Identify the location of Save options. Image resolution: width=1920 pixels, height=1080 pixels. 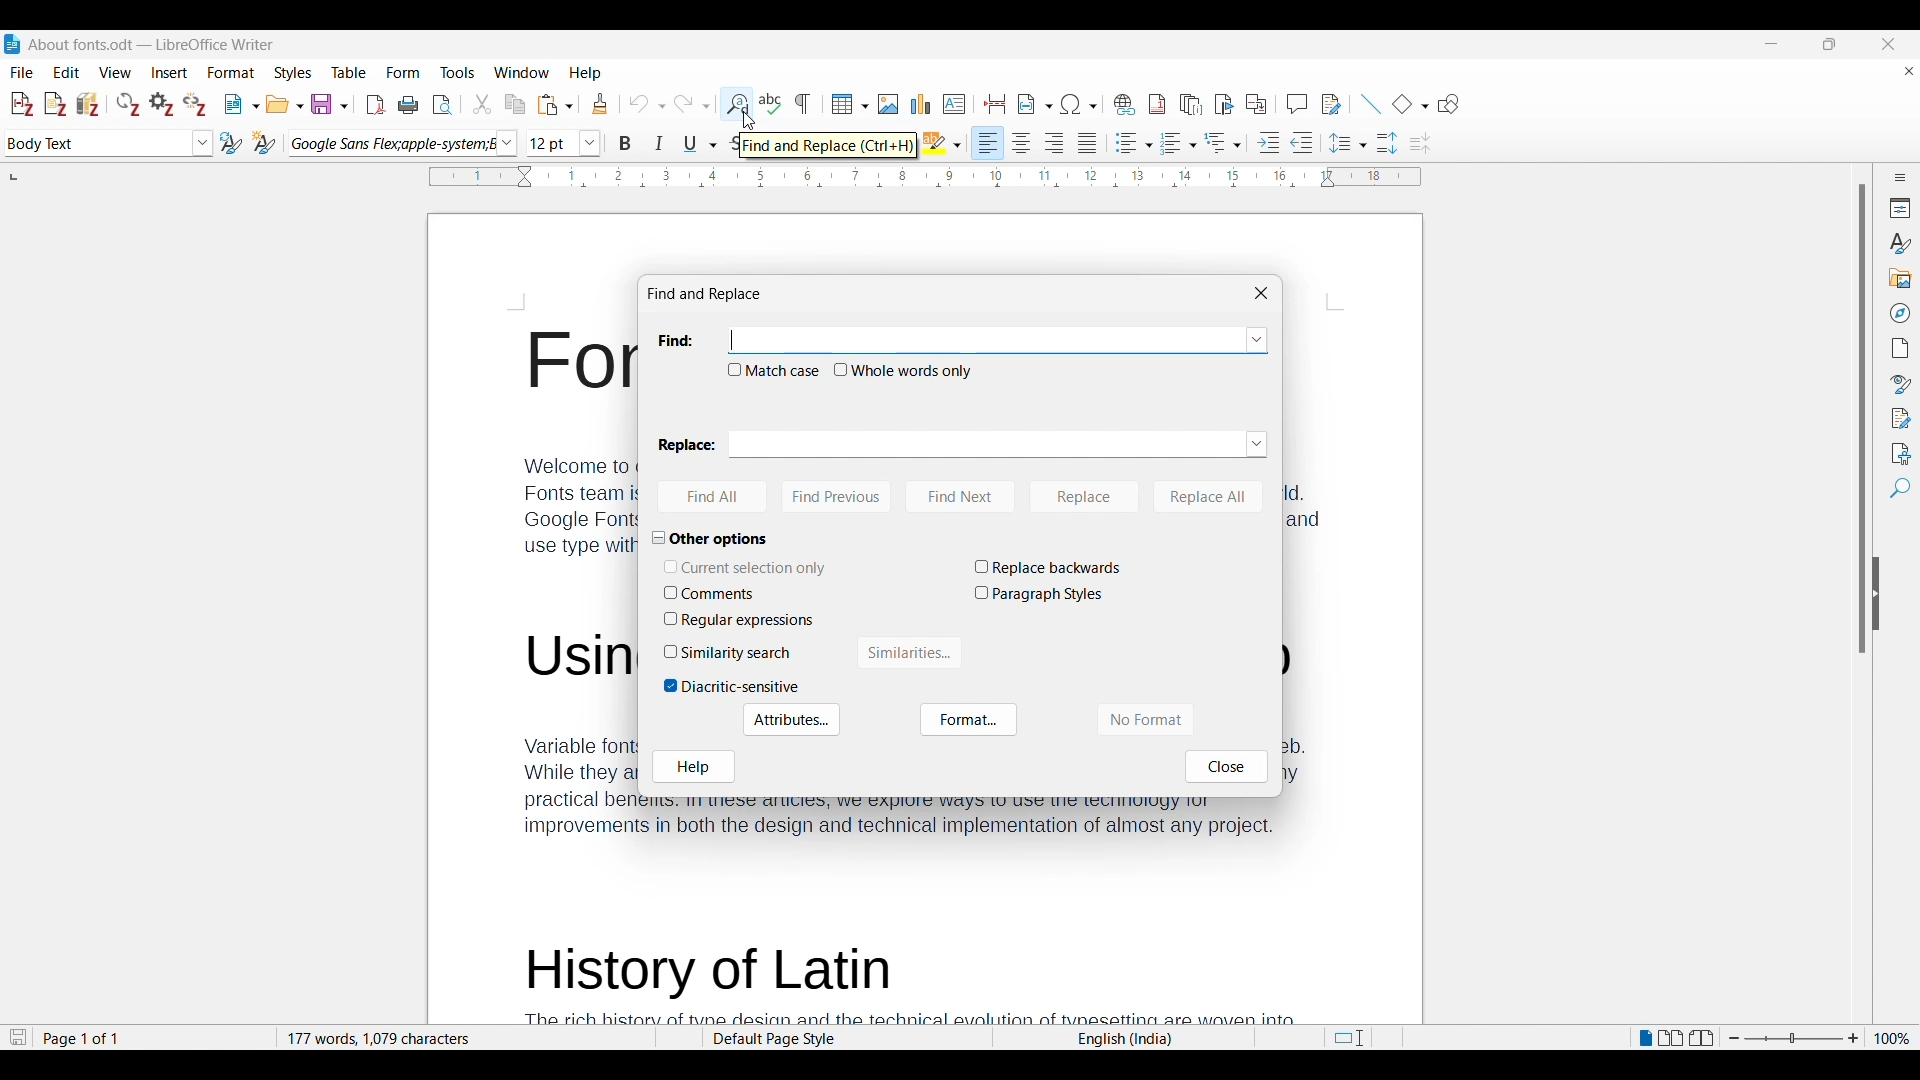
(330, 104).